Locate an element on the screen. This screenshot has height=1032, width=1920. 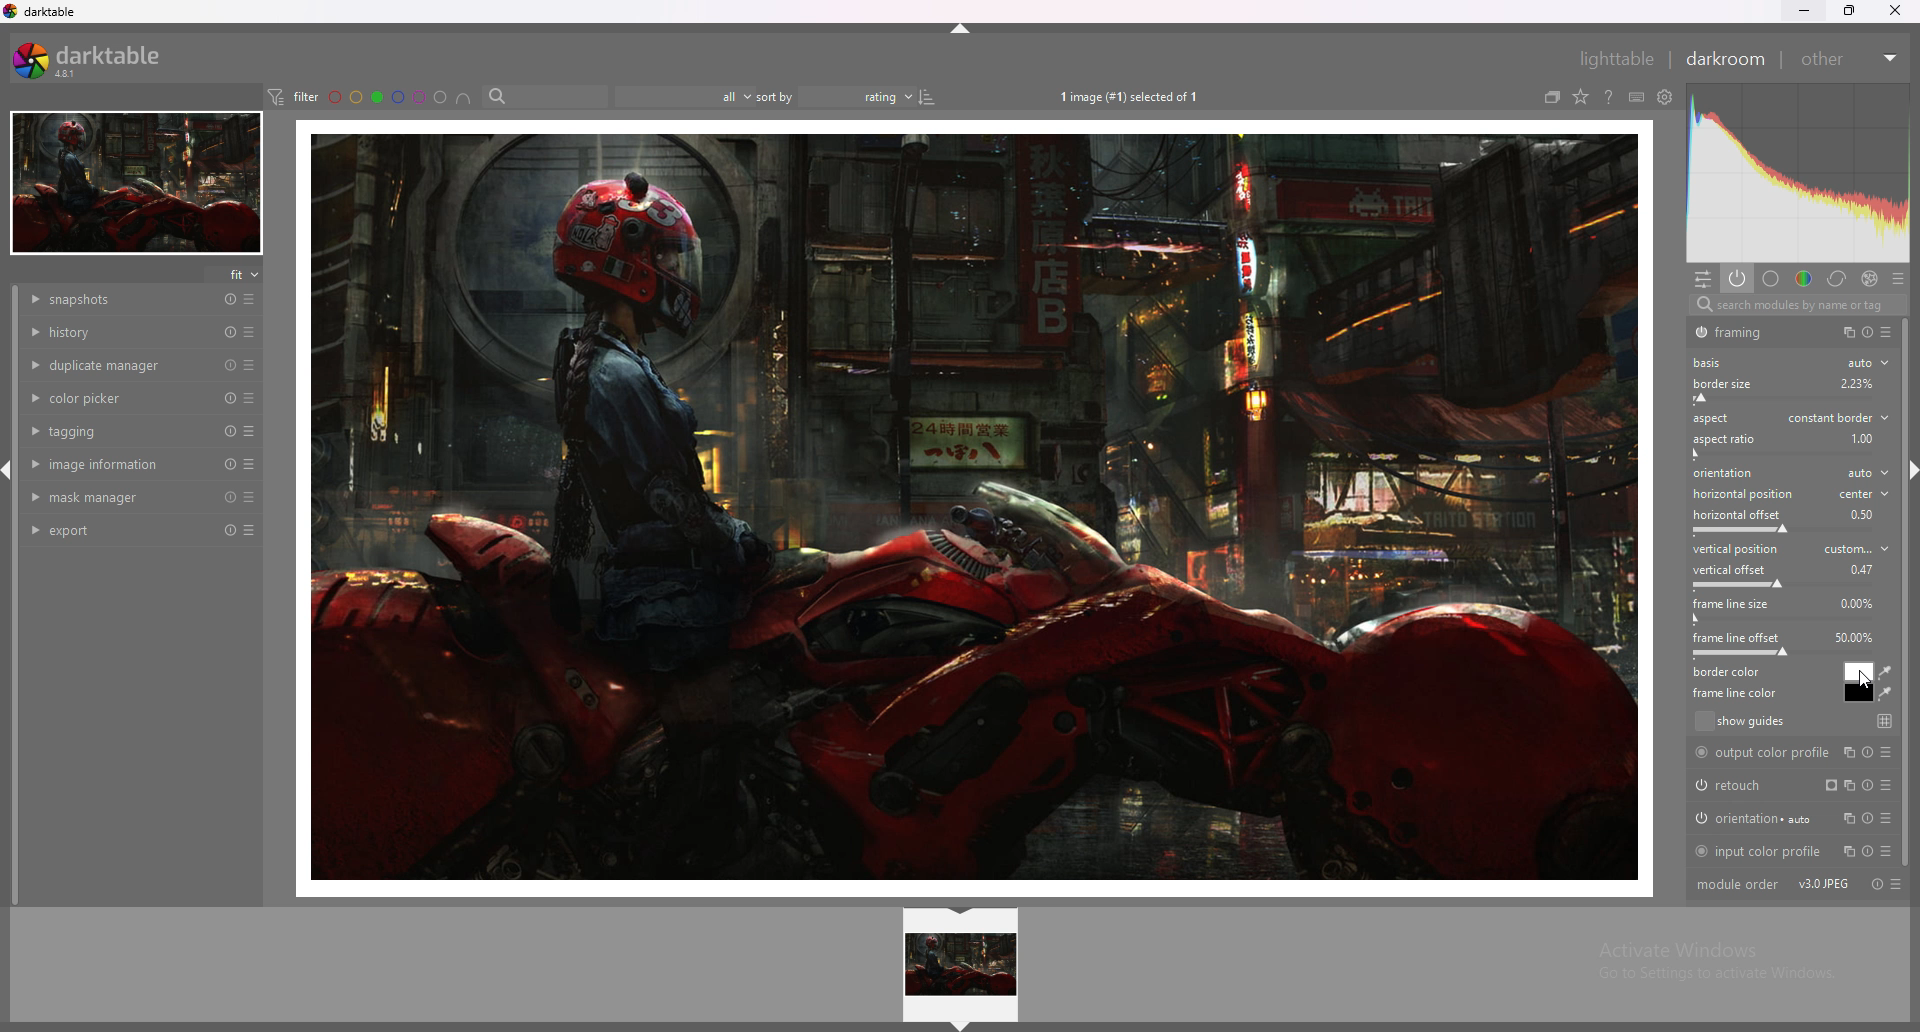
other is located at coordinates (1846, 57).